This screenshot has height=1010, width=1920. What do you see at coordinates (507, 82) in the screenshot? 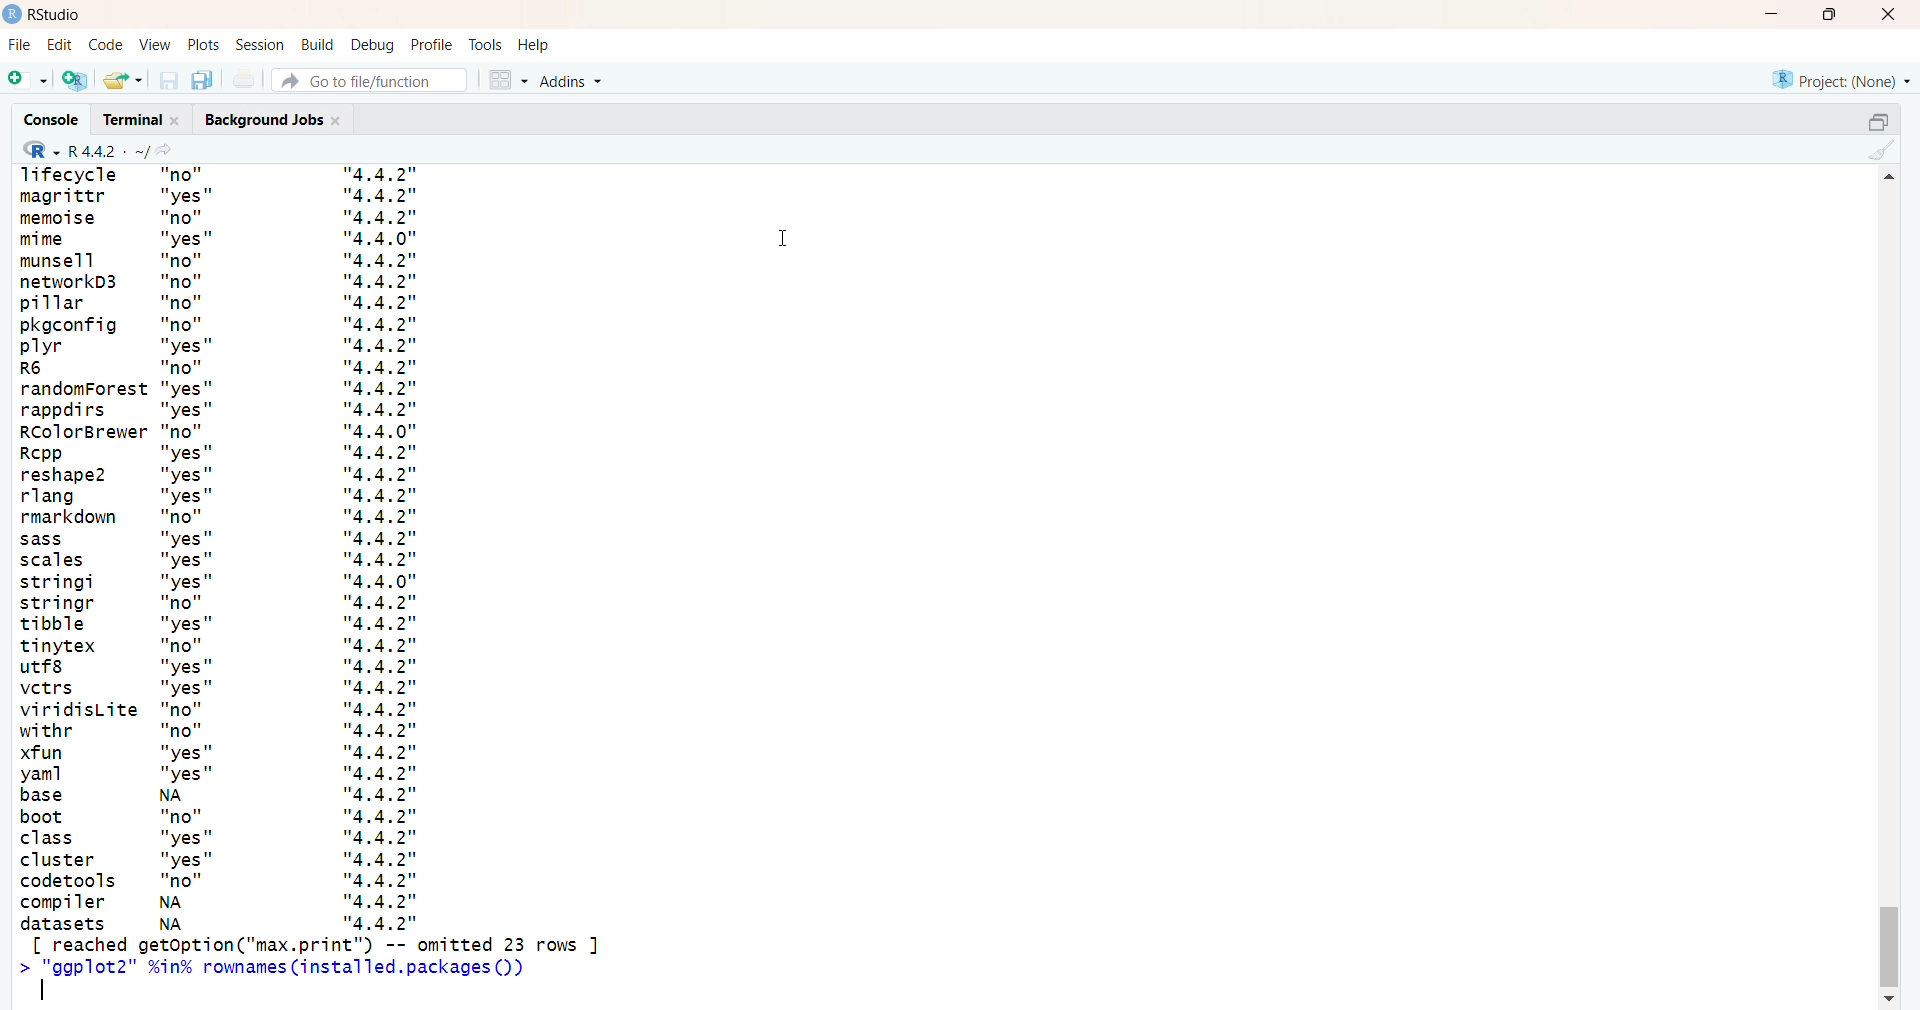
I see `workspace panes` at bounding box center [507, 82].